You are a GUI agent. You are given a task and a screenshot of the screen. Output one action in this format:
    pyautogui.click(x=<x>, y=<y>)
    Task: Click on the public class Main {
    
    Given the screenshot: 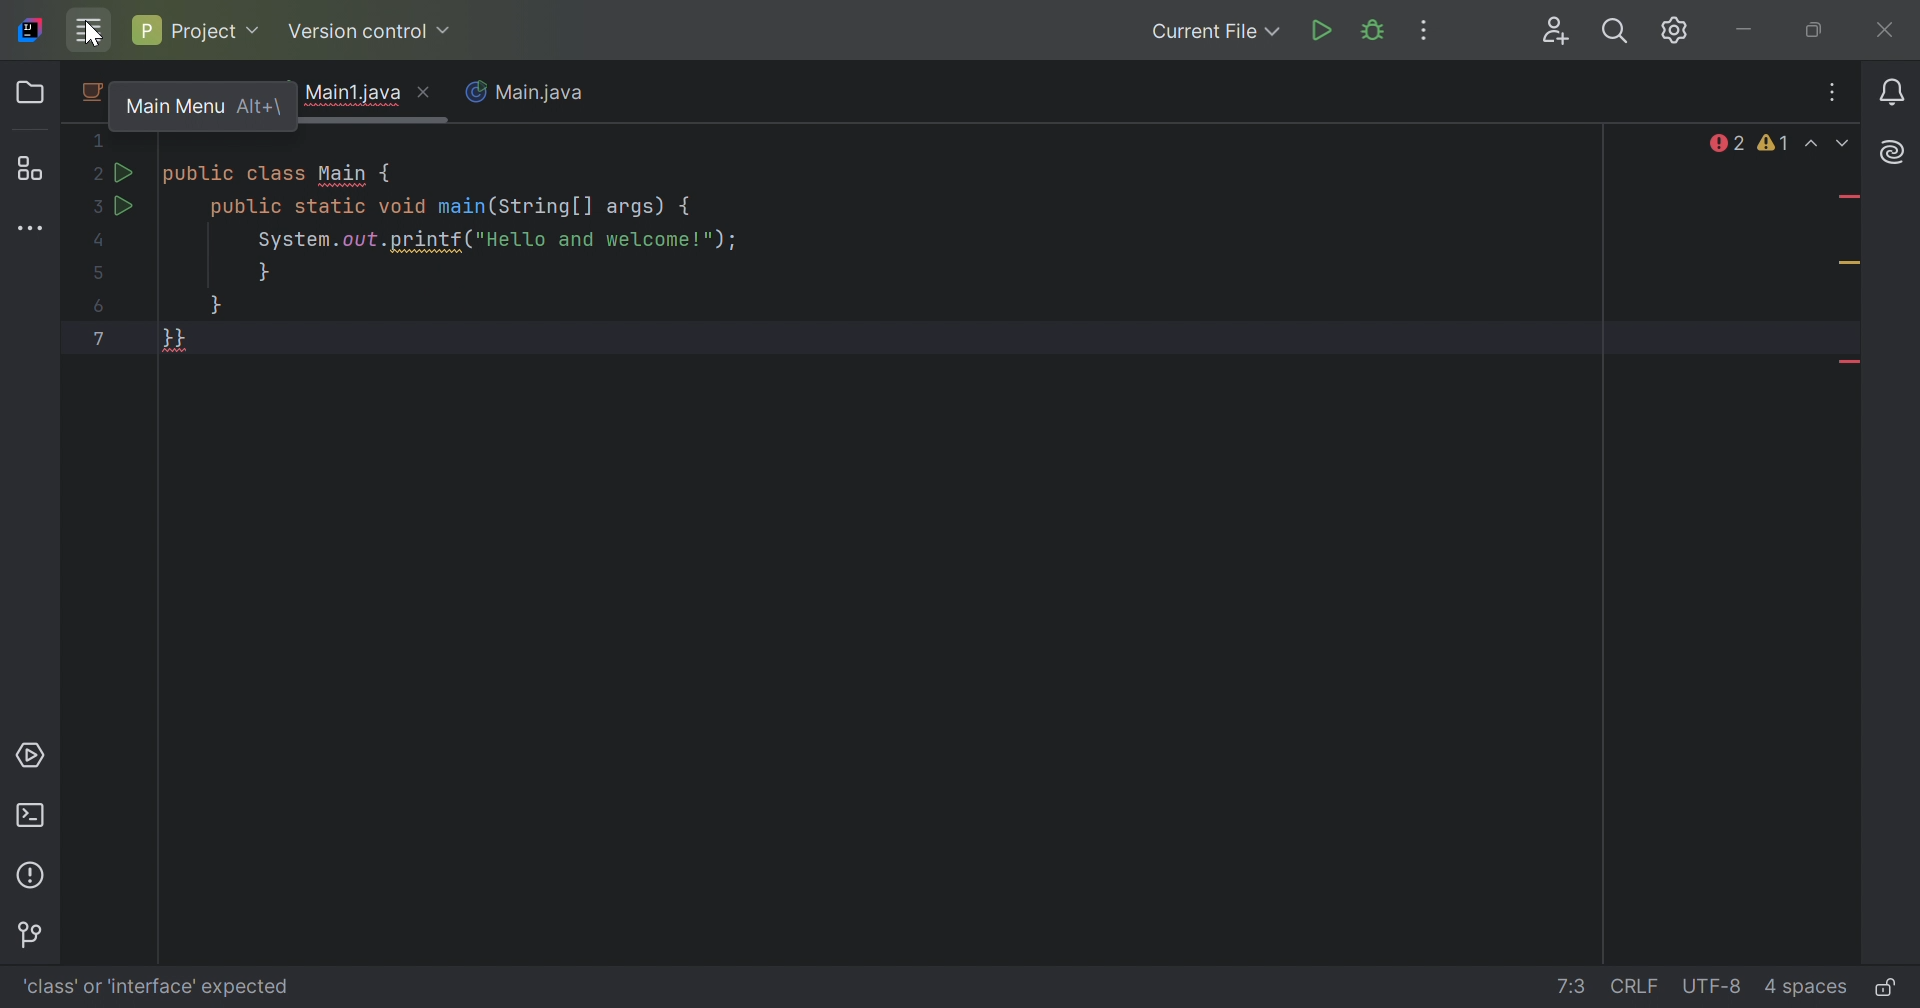 What is the action you would take?
    pyautogui.click(x=280, y=172)
    